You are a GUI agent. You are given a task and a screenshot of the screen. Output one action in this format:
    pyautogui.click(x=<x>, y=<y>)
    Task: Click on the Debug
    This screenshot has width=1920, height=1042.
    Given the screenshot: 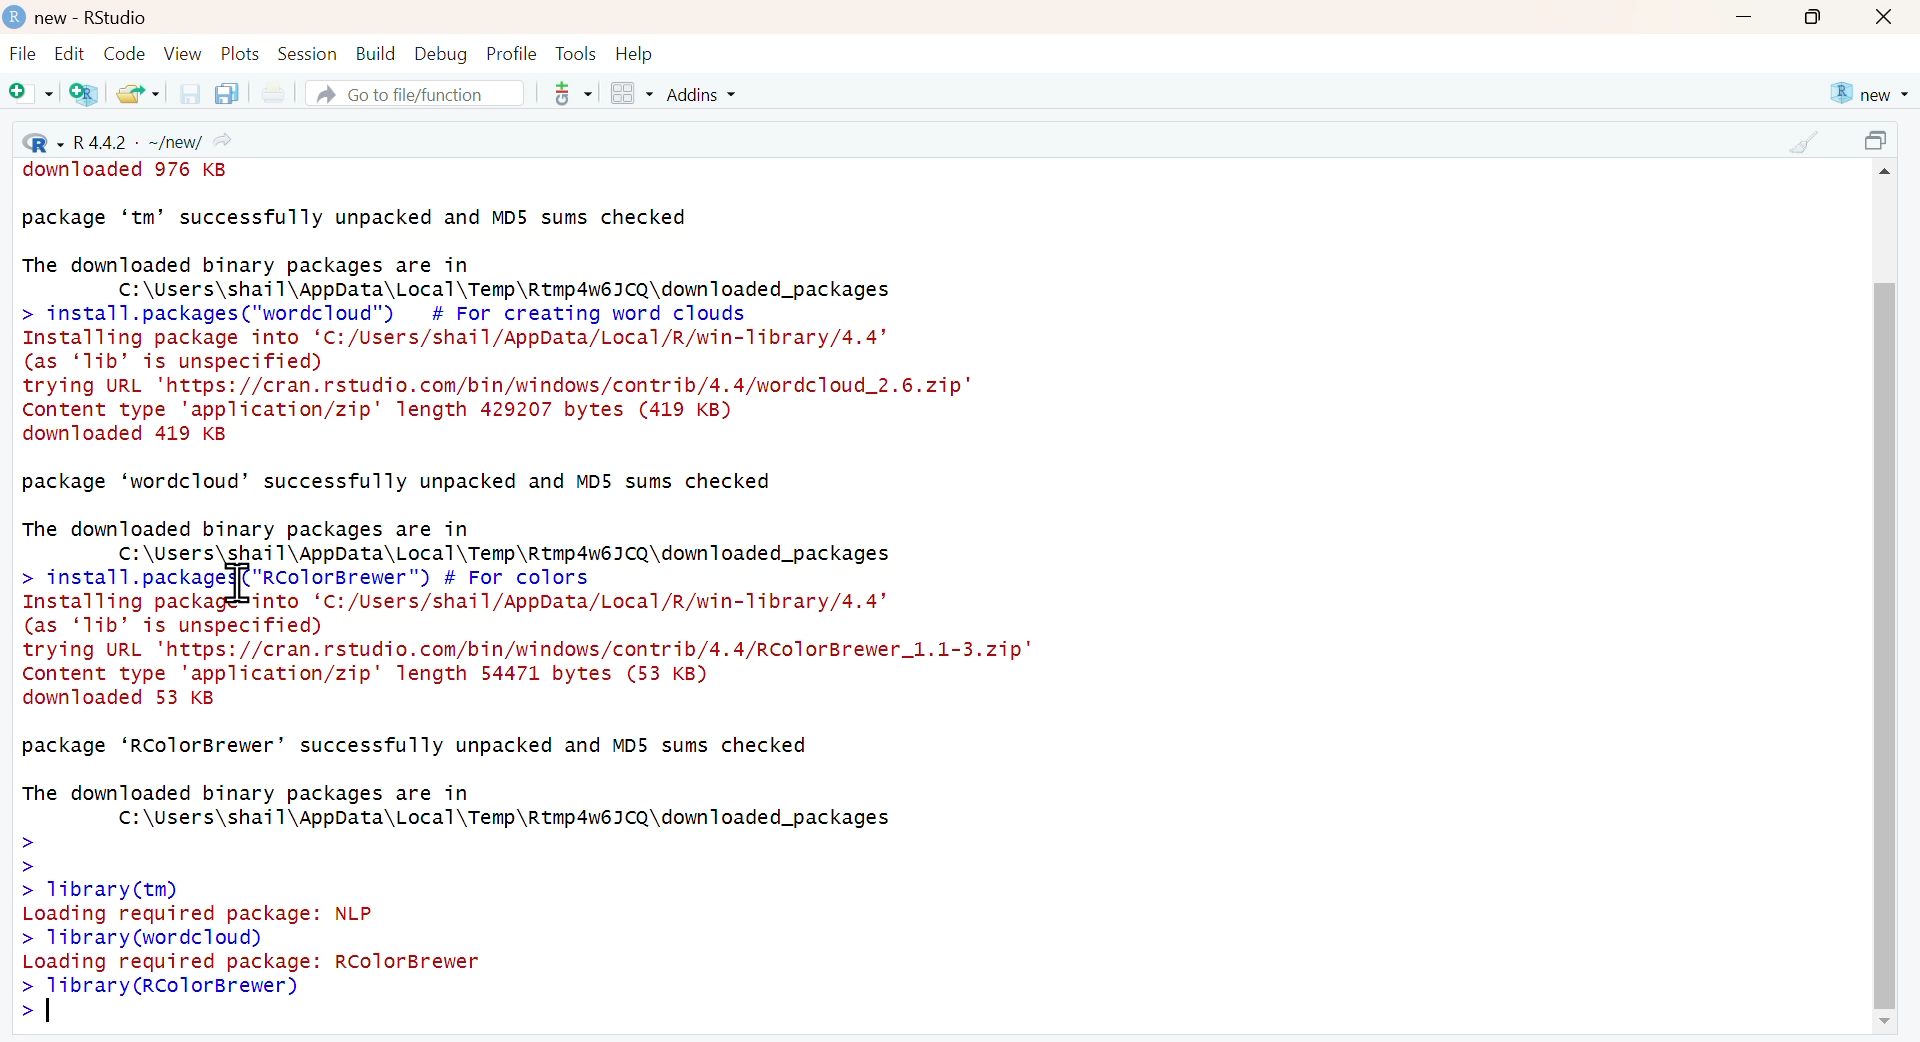 What is the action you would take?
    pyautogui.click(x=442, y=56)
    